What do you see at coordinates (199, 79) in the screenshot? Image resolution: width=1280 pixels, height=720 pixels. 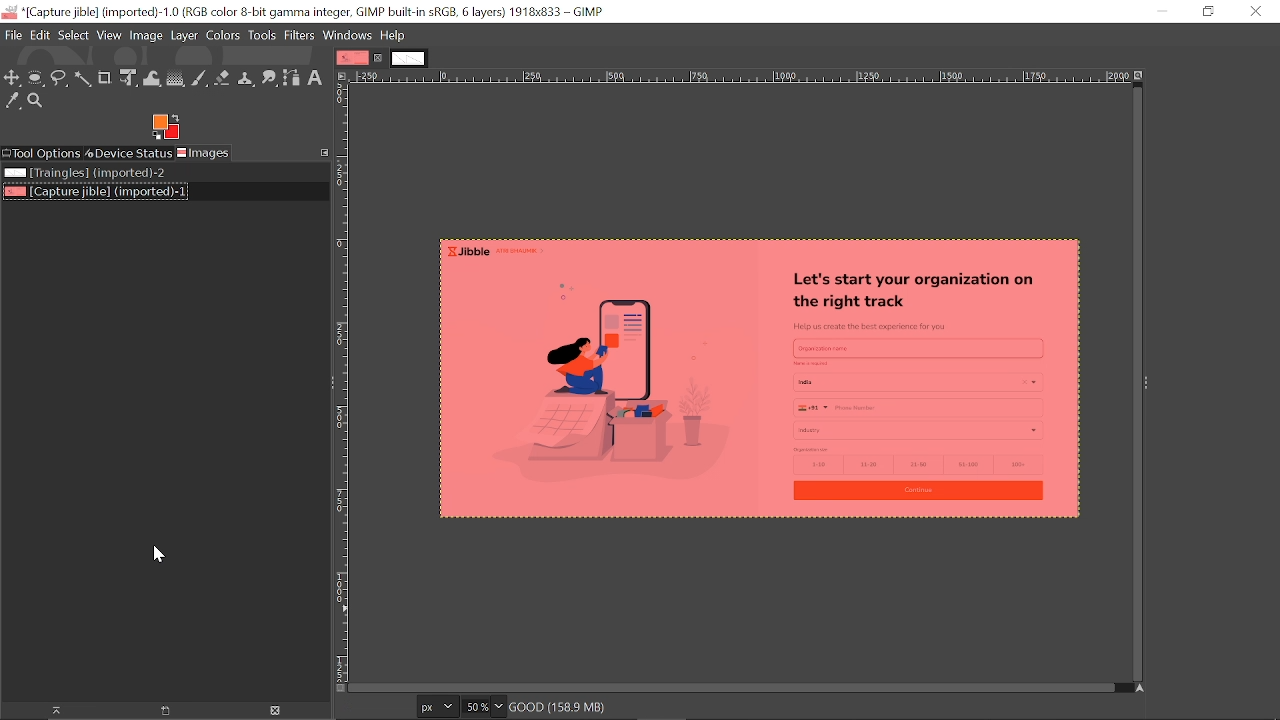 I see `Paintbrush tool` at bounding box center [199, 79].